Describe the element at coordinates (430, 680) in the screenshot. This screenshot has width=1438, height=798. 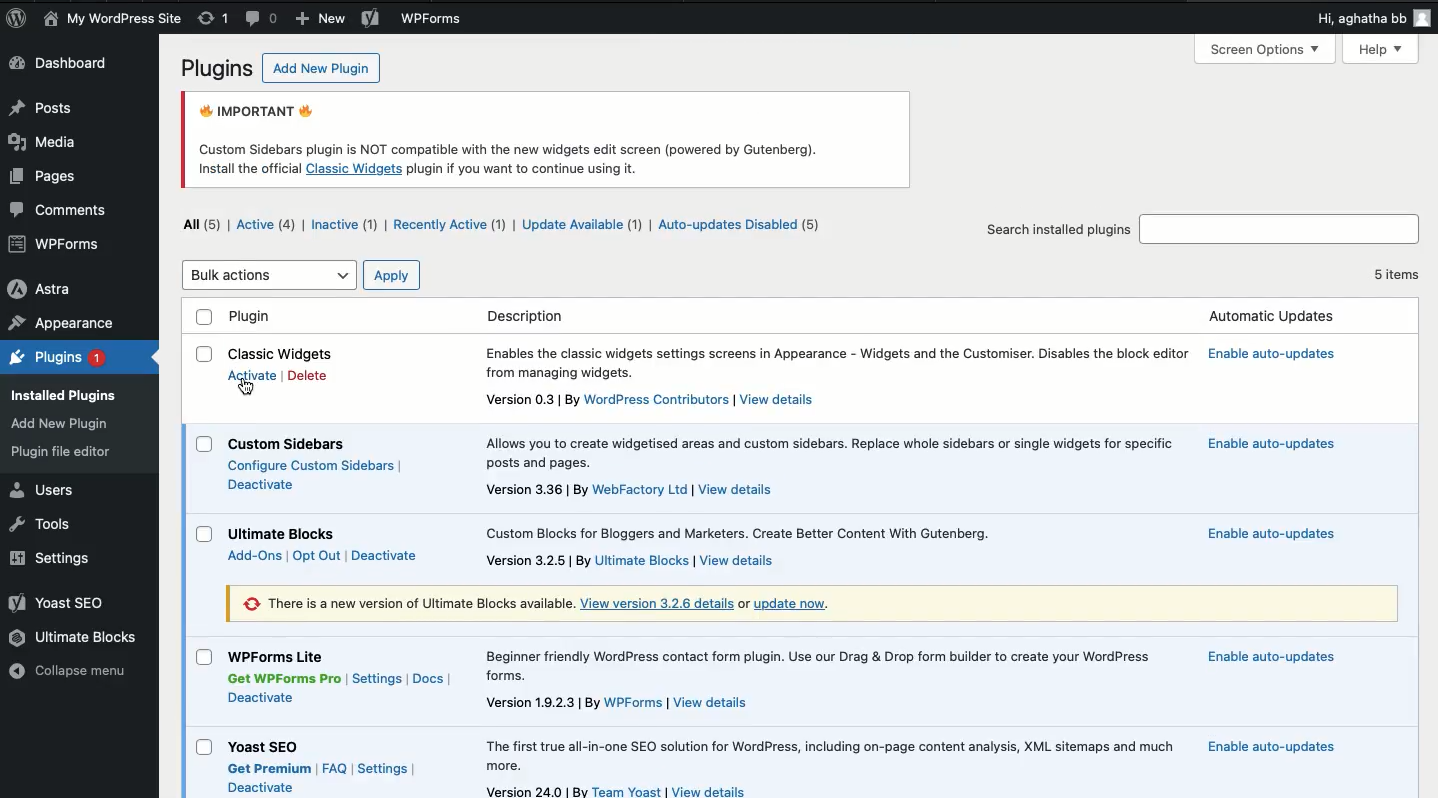
I see `Docs` at that location.